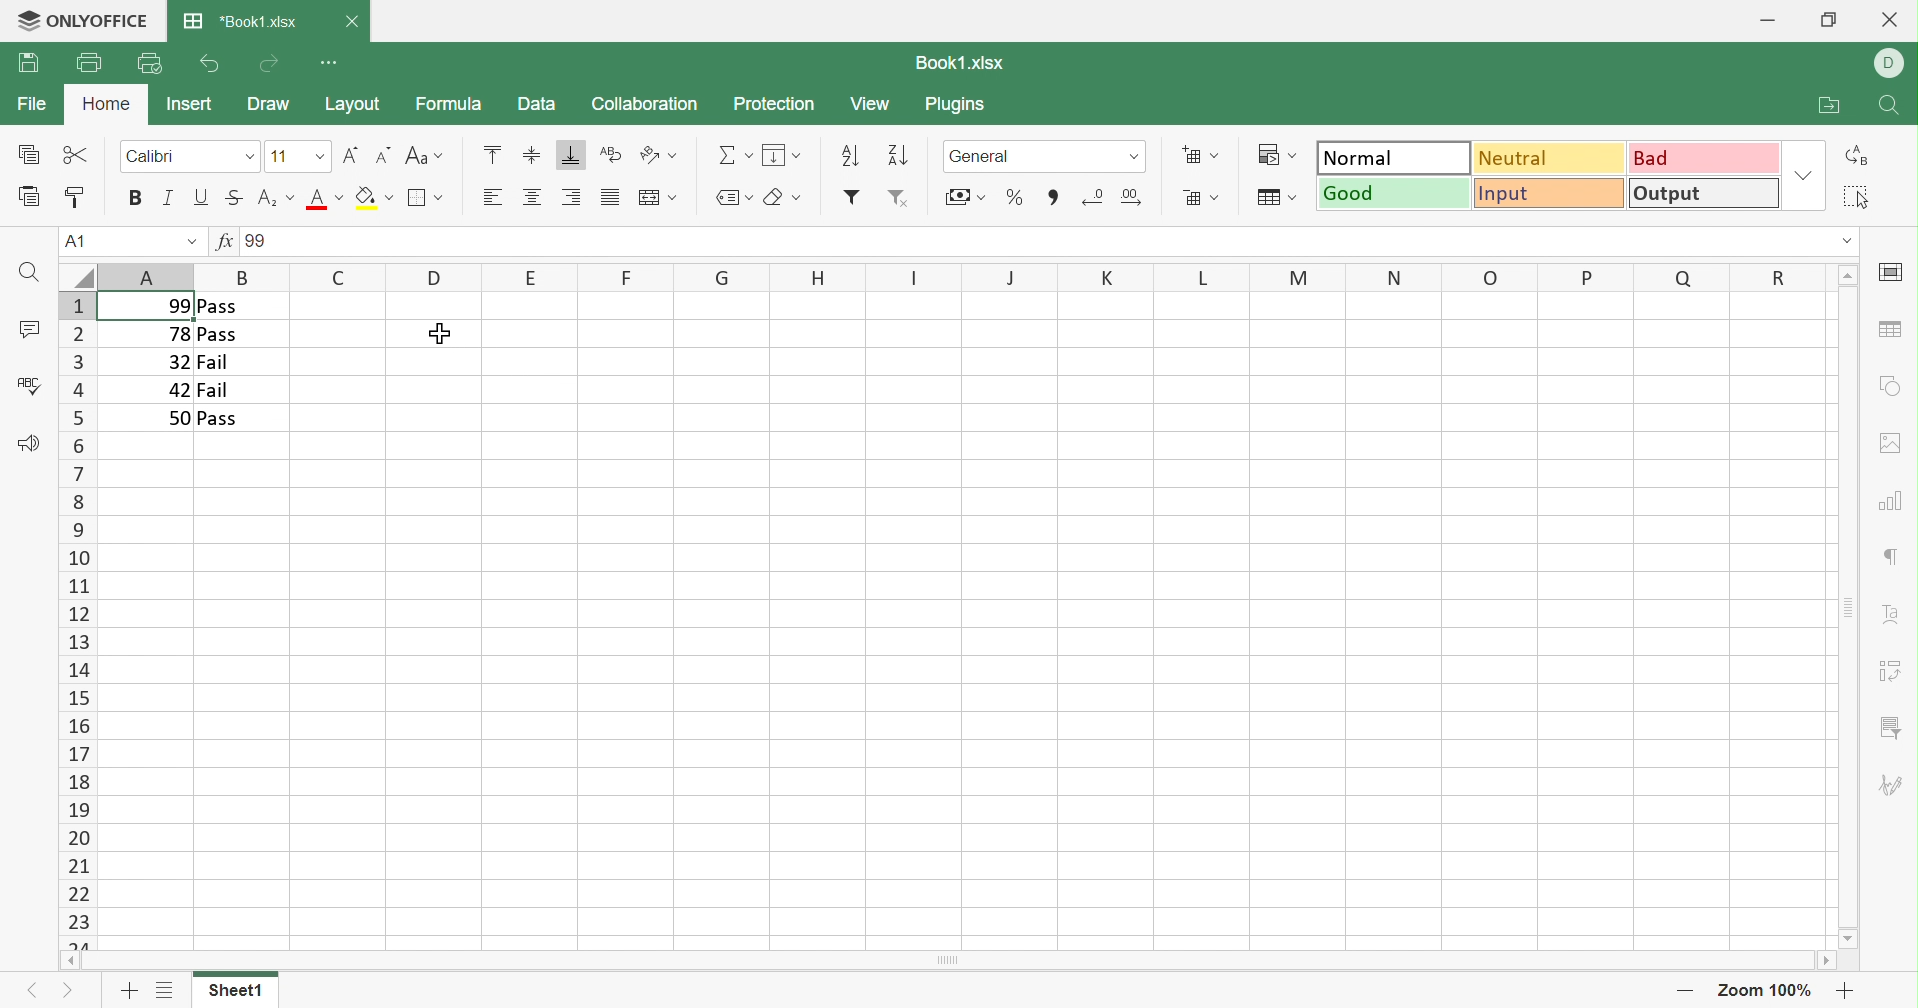 The image size is (1918, 1008). I want to click on Cut, so click(77, 156).